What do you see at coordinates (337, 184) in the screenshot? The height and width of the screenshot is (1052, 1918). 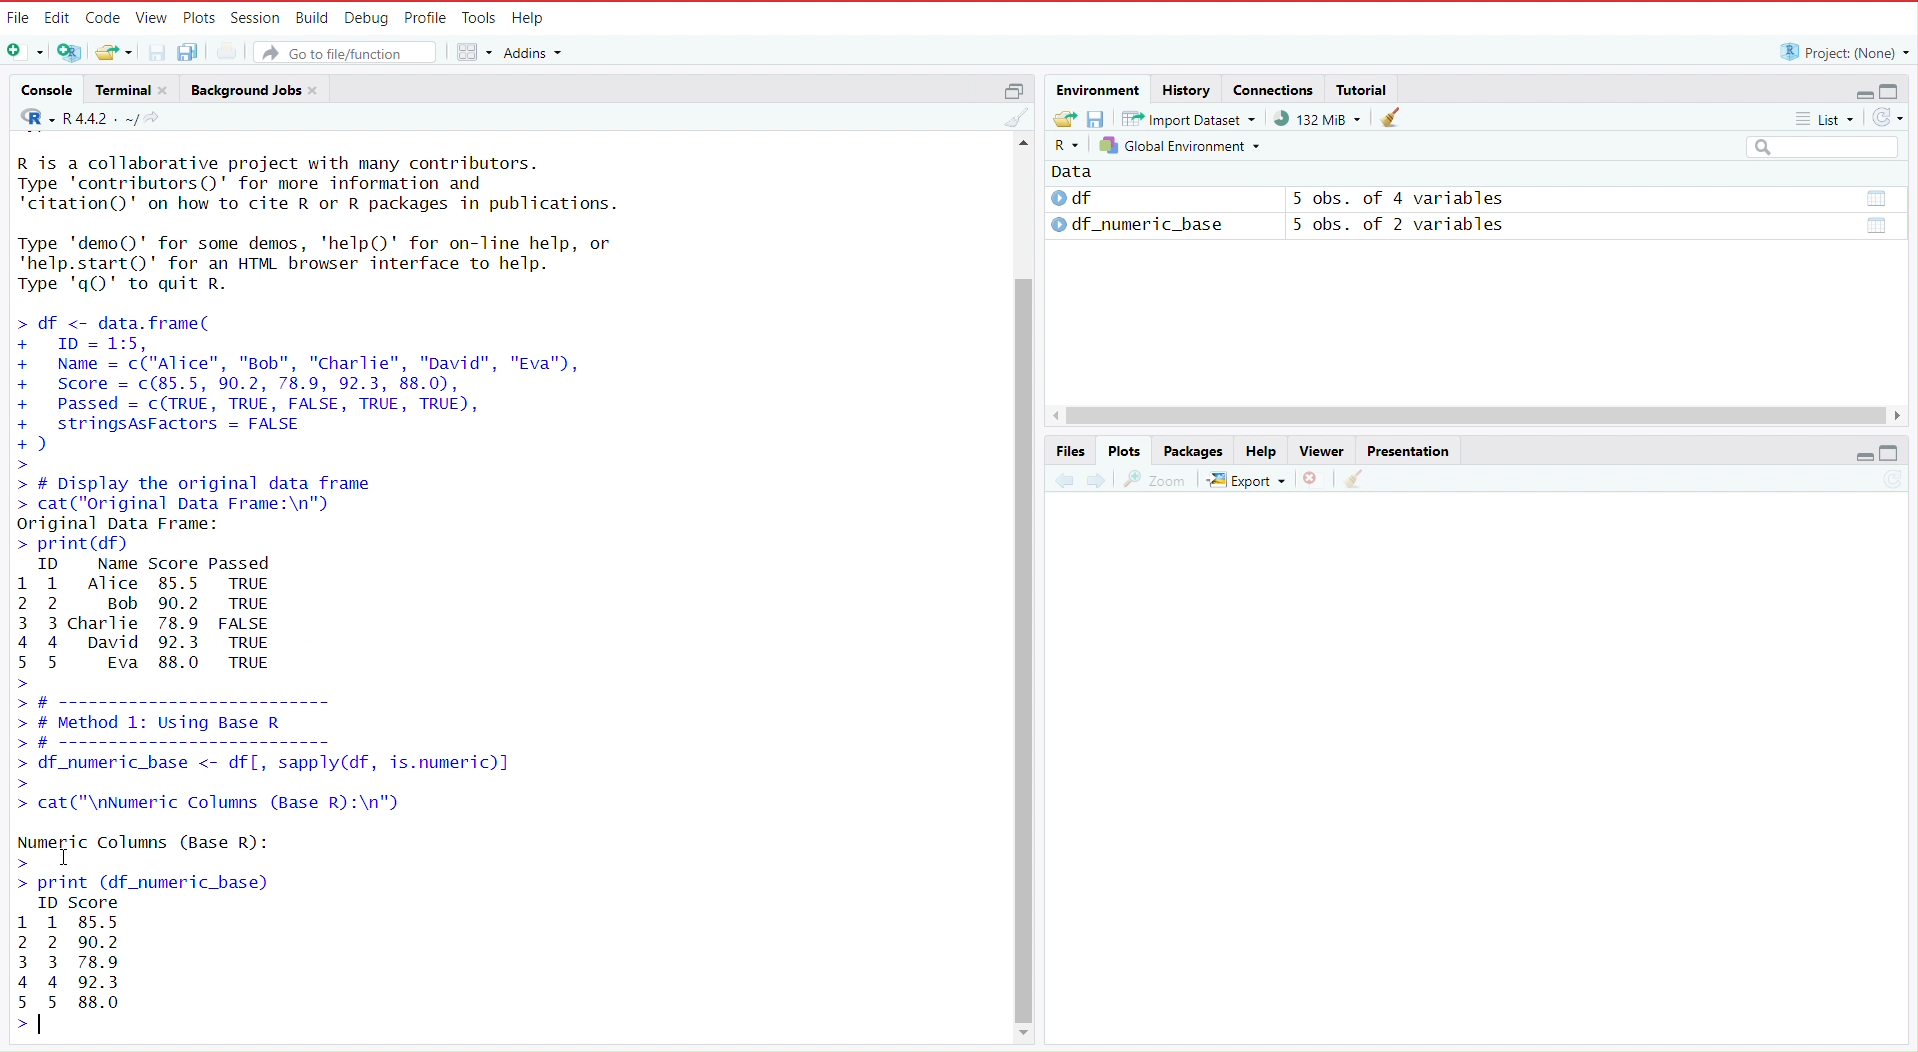 I see `R is a collaborative project with many contributors.
Type 'contributors()' for more information and
'citation()' on how to cite R or R packages in publications.` at bounding box center [337, 184].